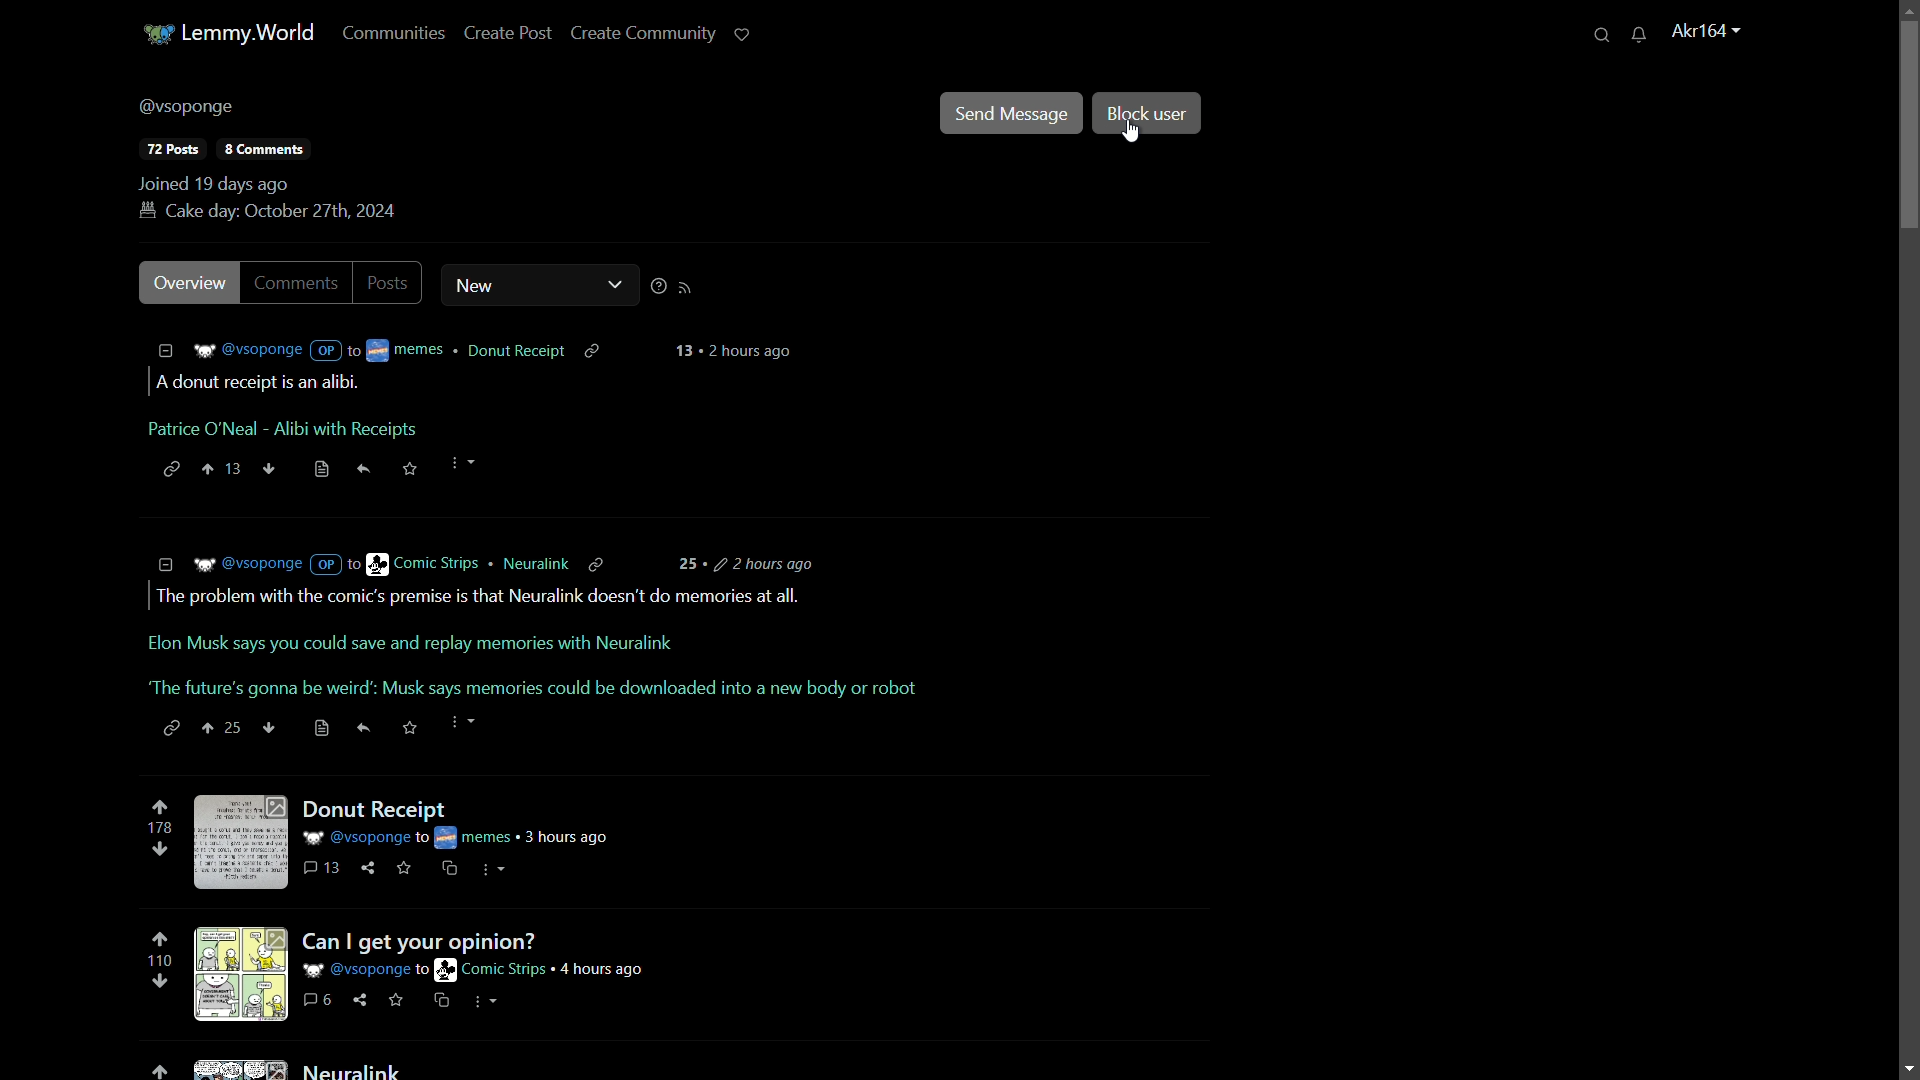  I want to click on down, so click(269, 726).